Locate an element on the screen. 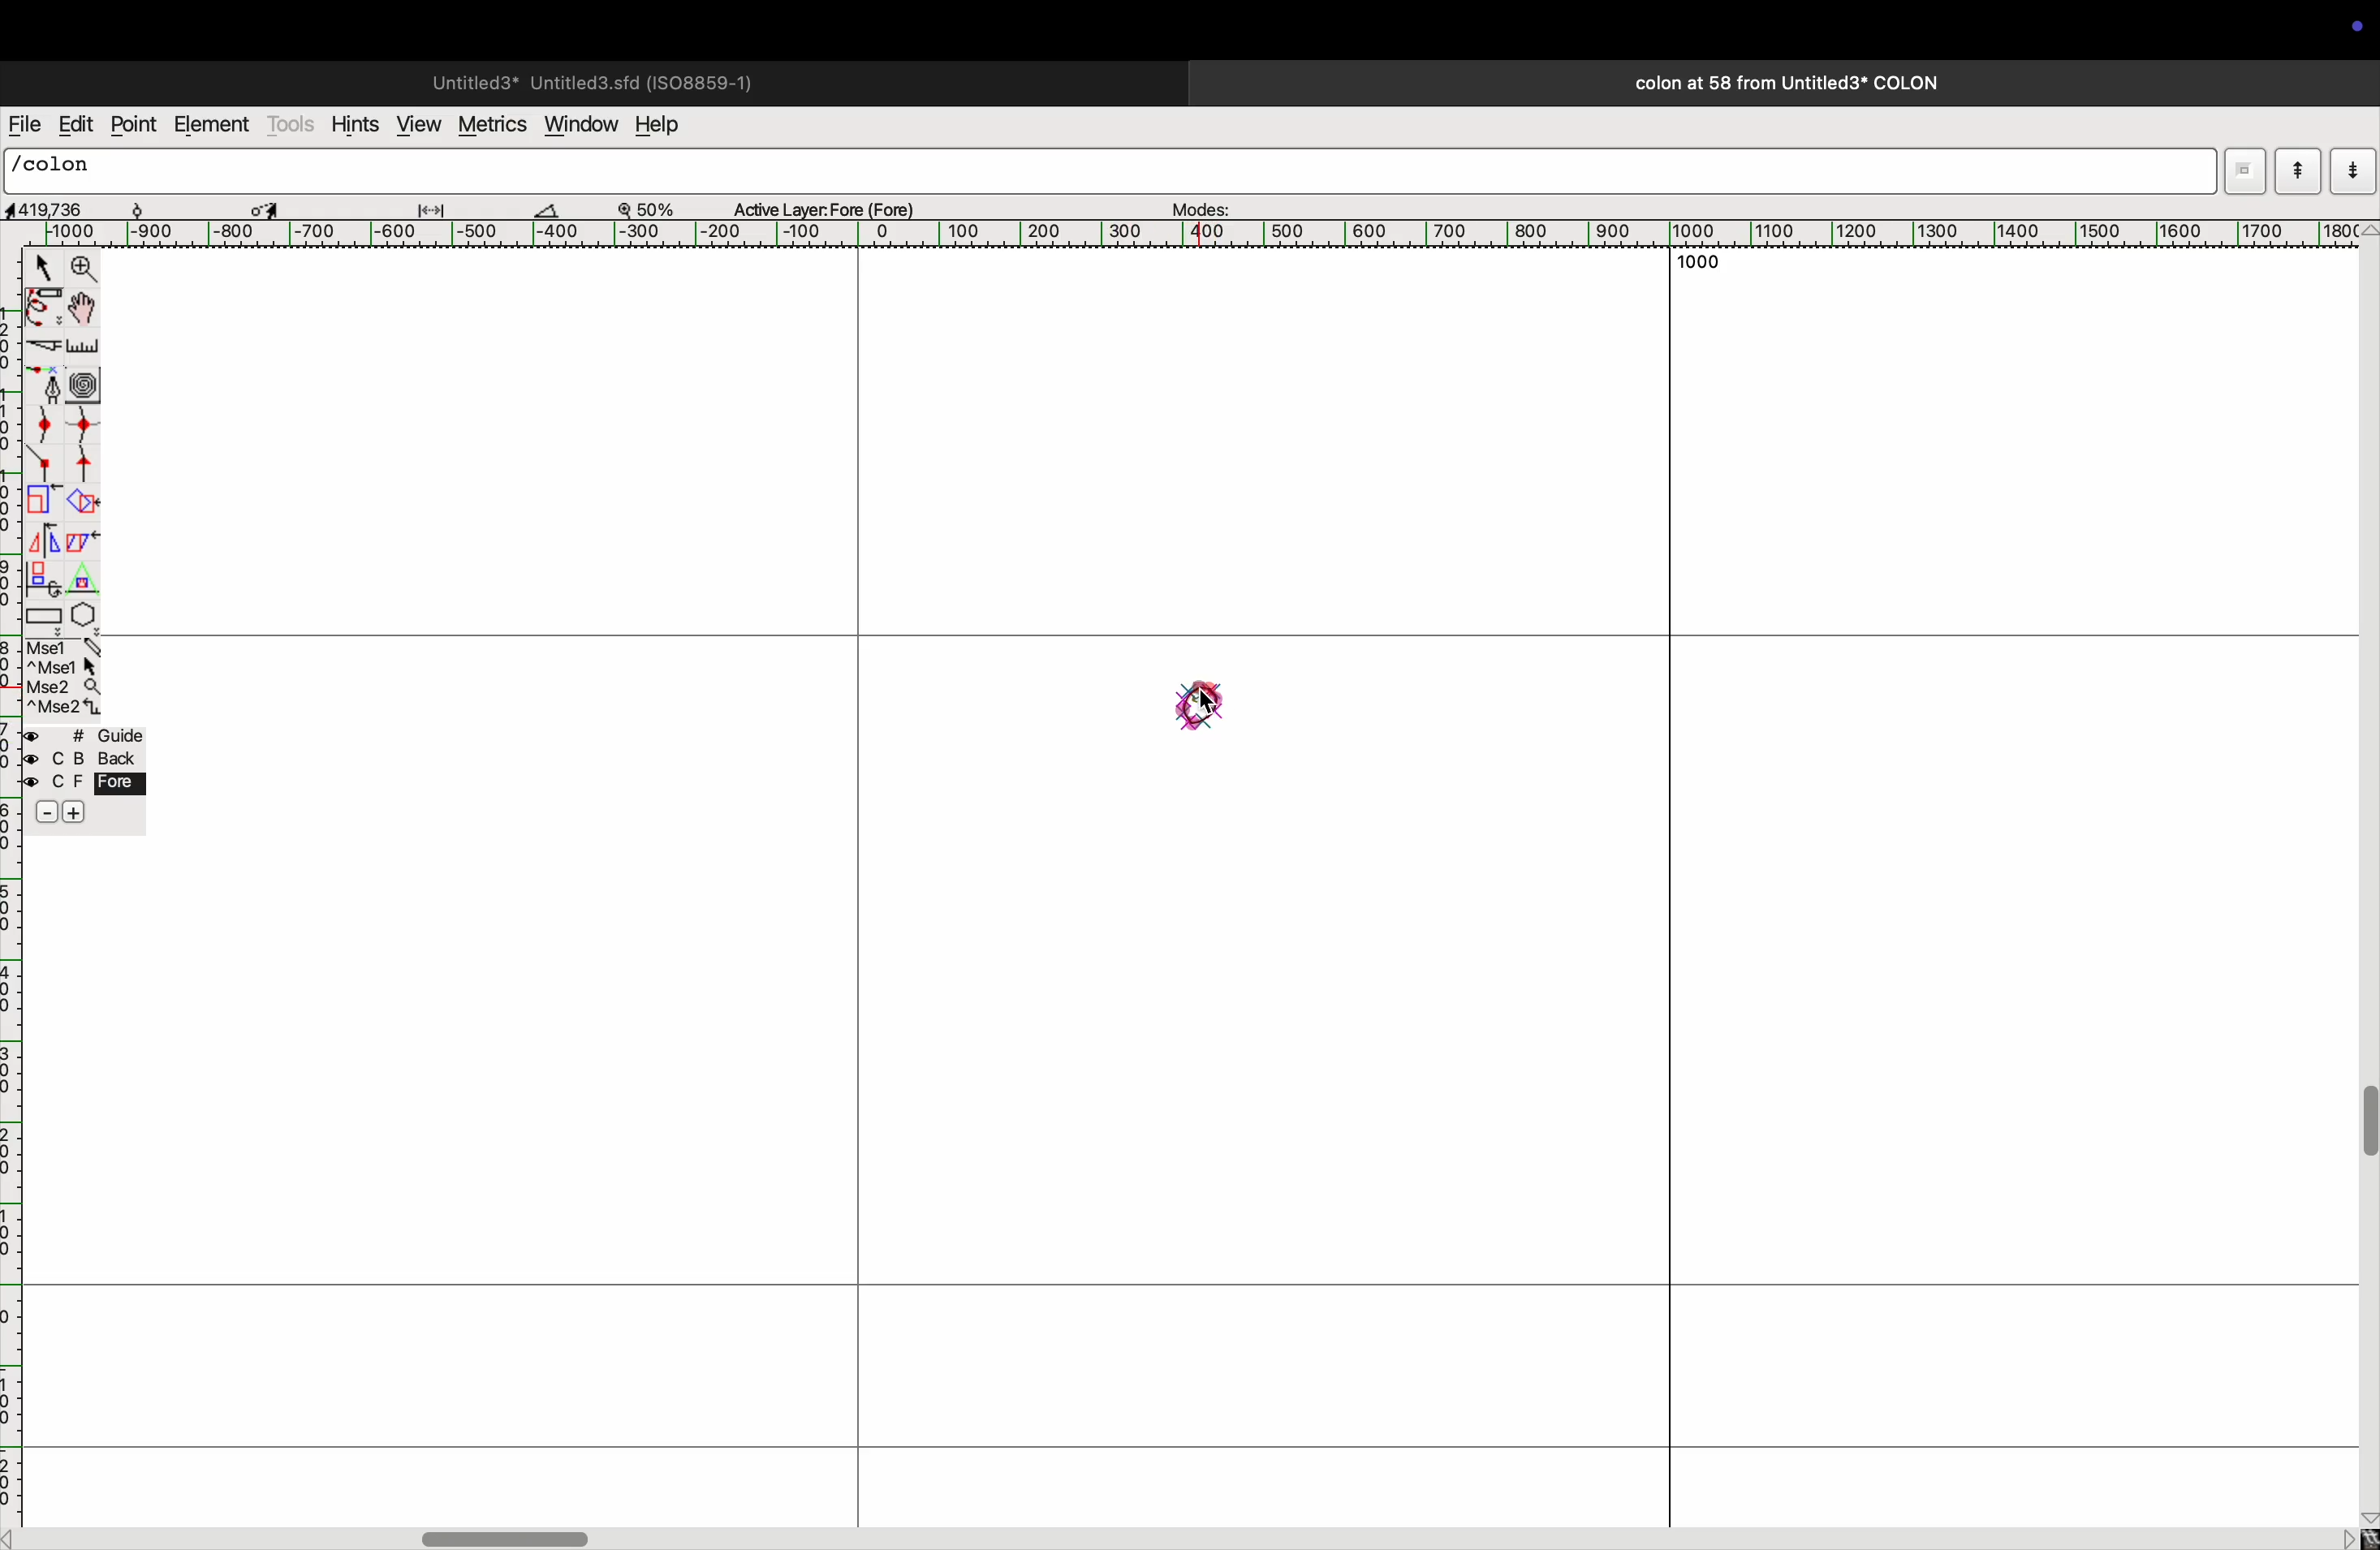  minimize is located at coordinates (41, 502).